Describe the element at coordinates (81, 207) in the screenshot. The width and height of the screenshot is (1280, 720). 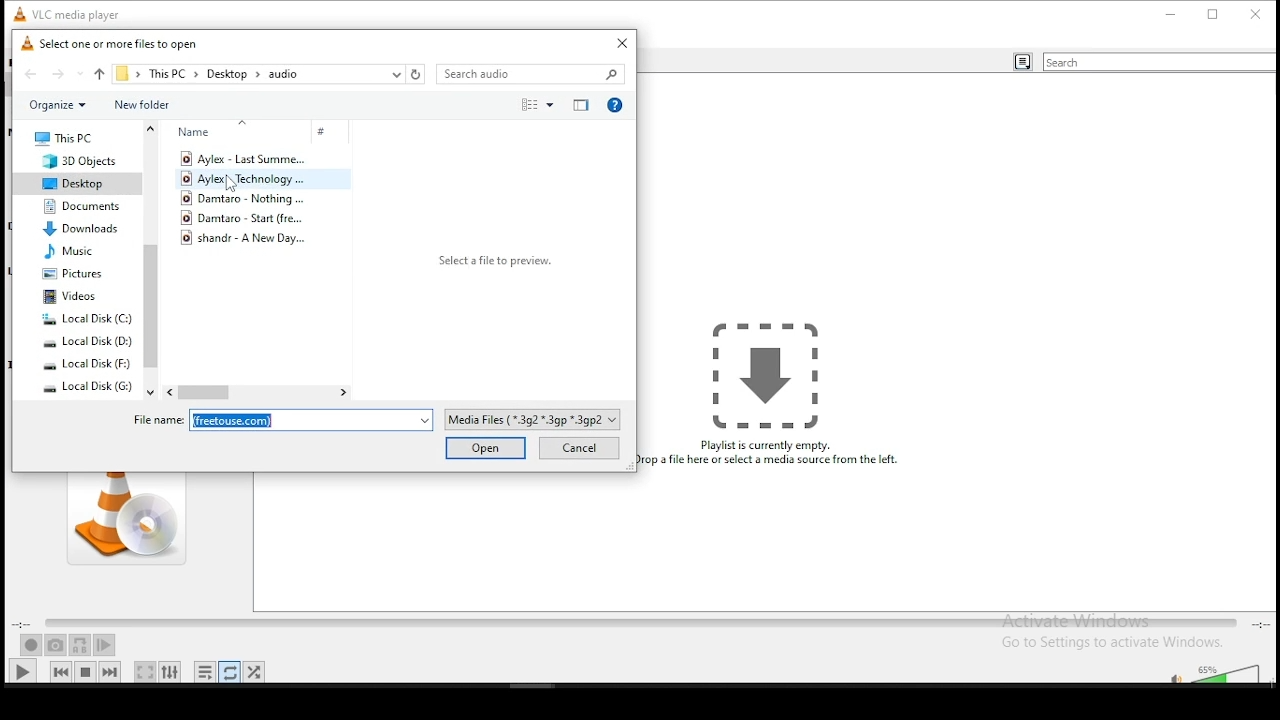
I see `documents` at that location.